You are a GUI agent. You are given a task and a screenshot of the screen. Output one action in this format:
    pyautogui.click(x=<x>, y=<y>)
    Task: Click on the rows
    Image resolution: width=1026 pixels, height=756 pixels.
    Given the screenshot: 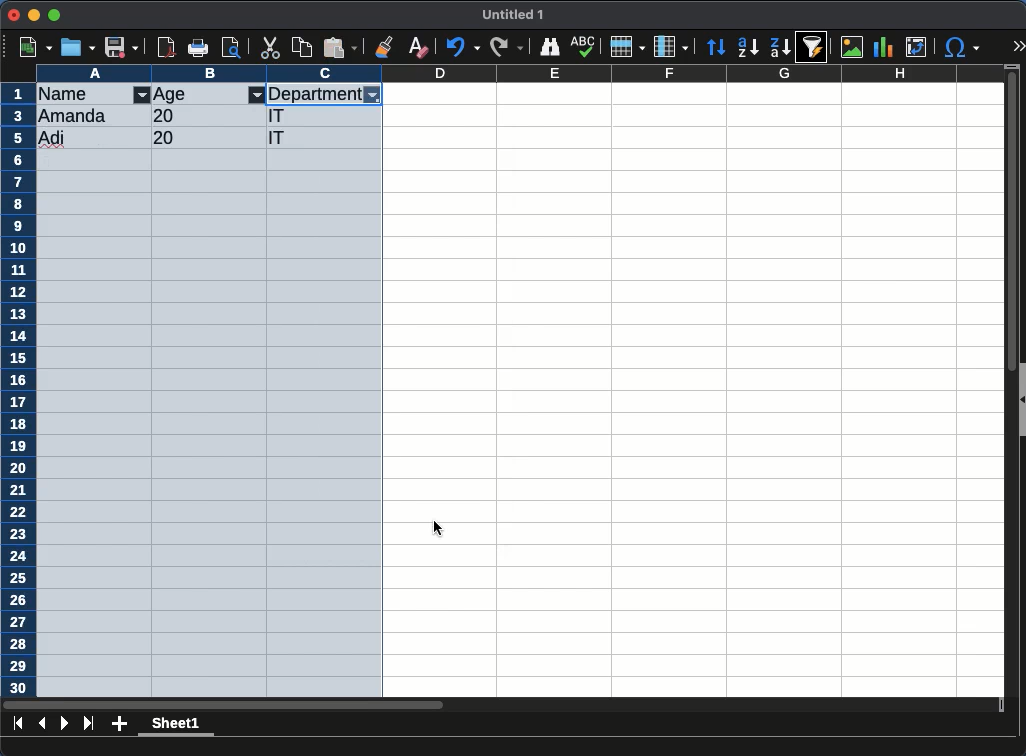 What is the action you would take?
    pyautogui.click(x=626, y=47)
    